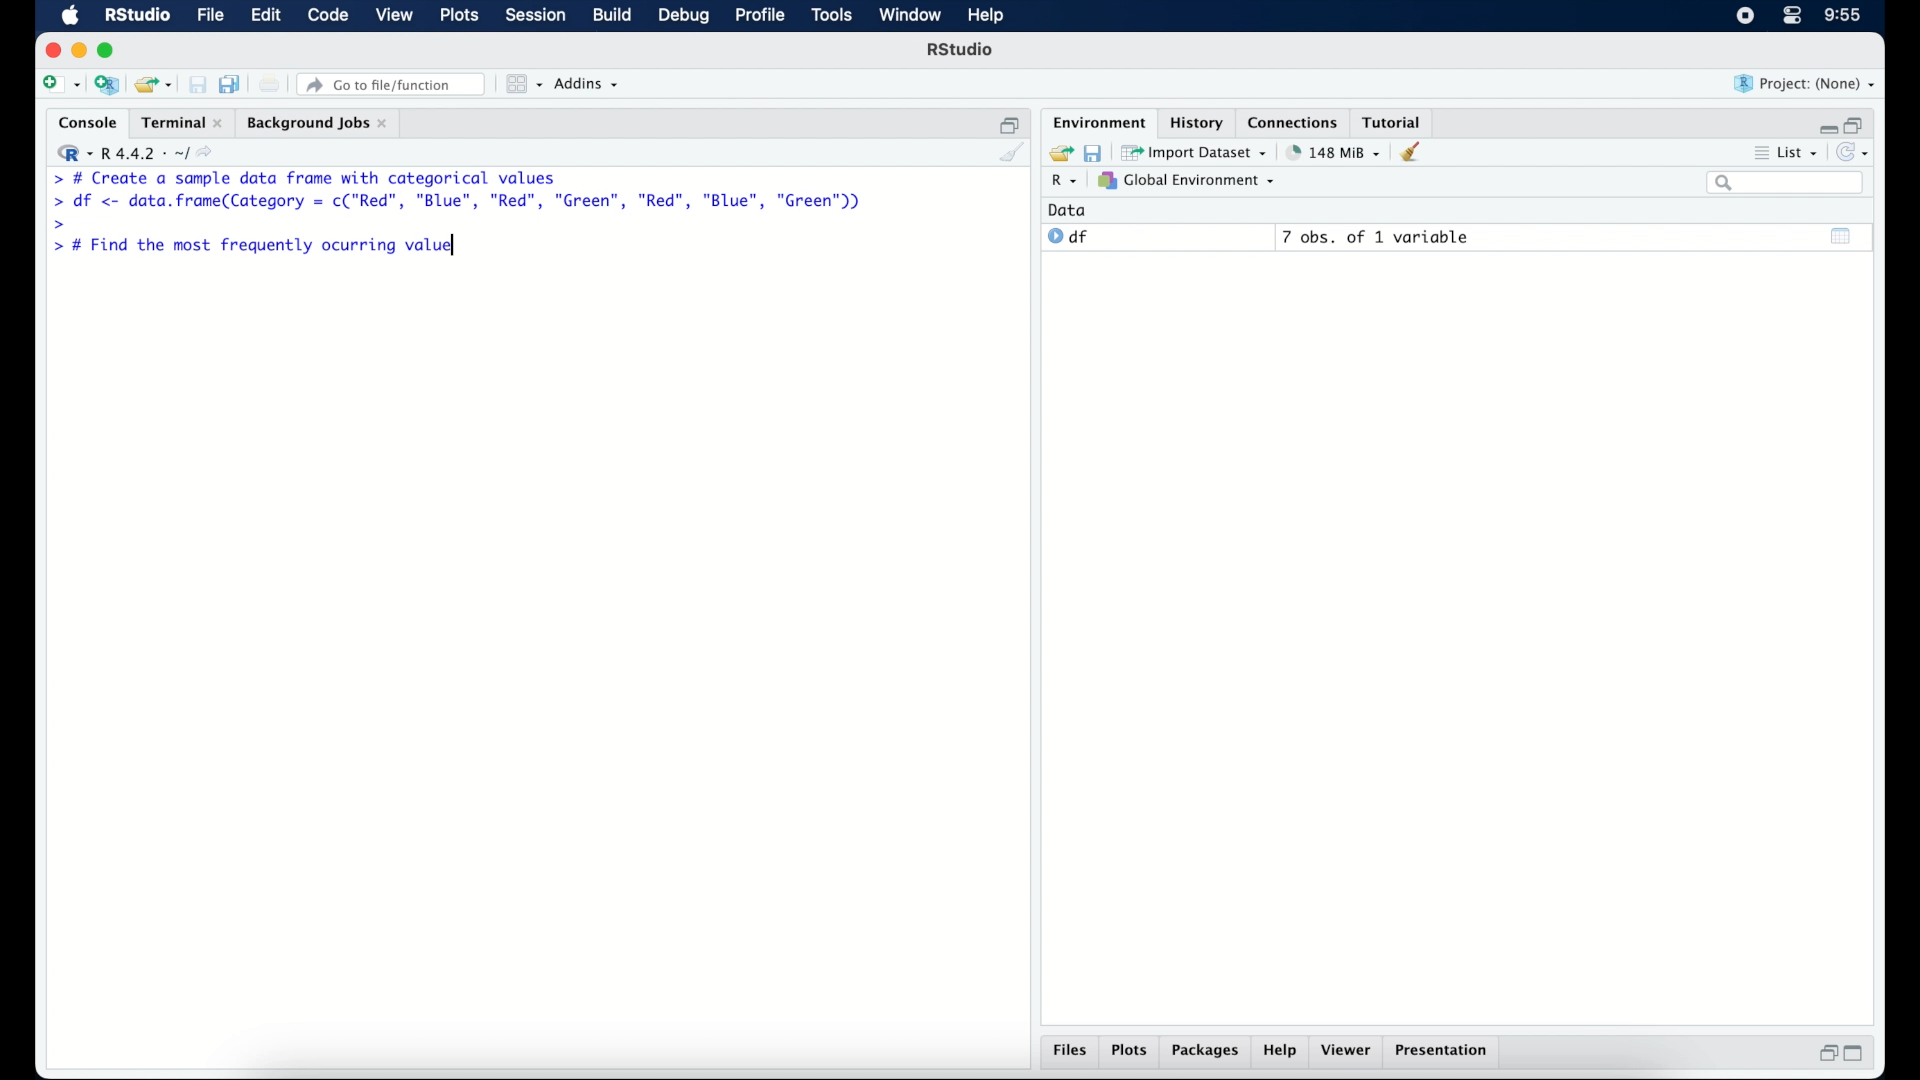  What do you see at coordinates (460, 202) in the screenshot?
I see `> df <- data.frame(Category = c("Red”, "Blue", "Red", "Green", "Red", "Blue", "Green"))|` at bounding box center [460, 202].